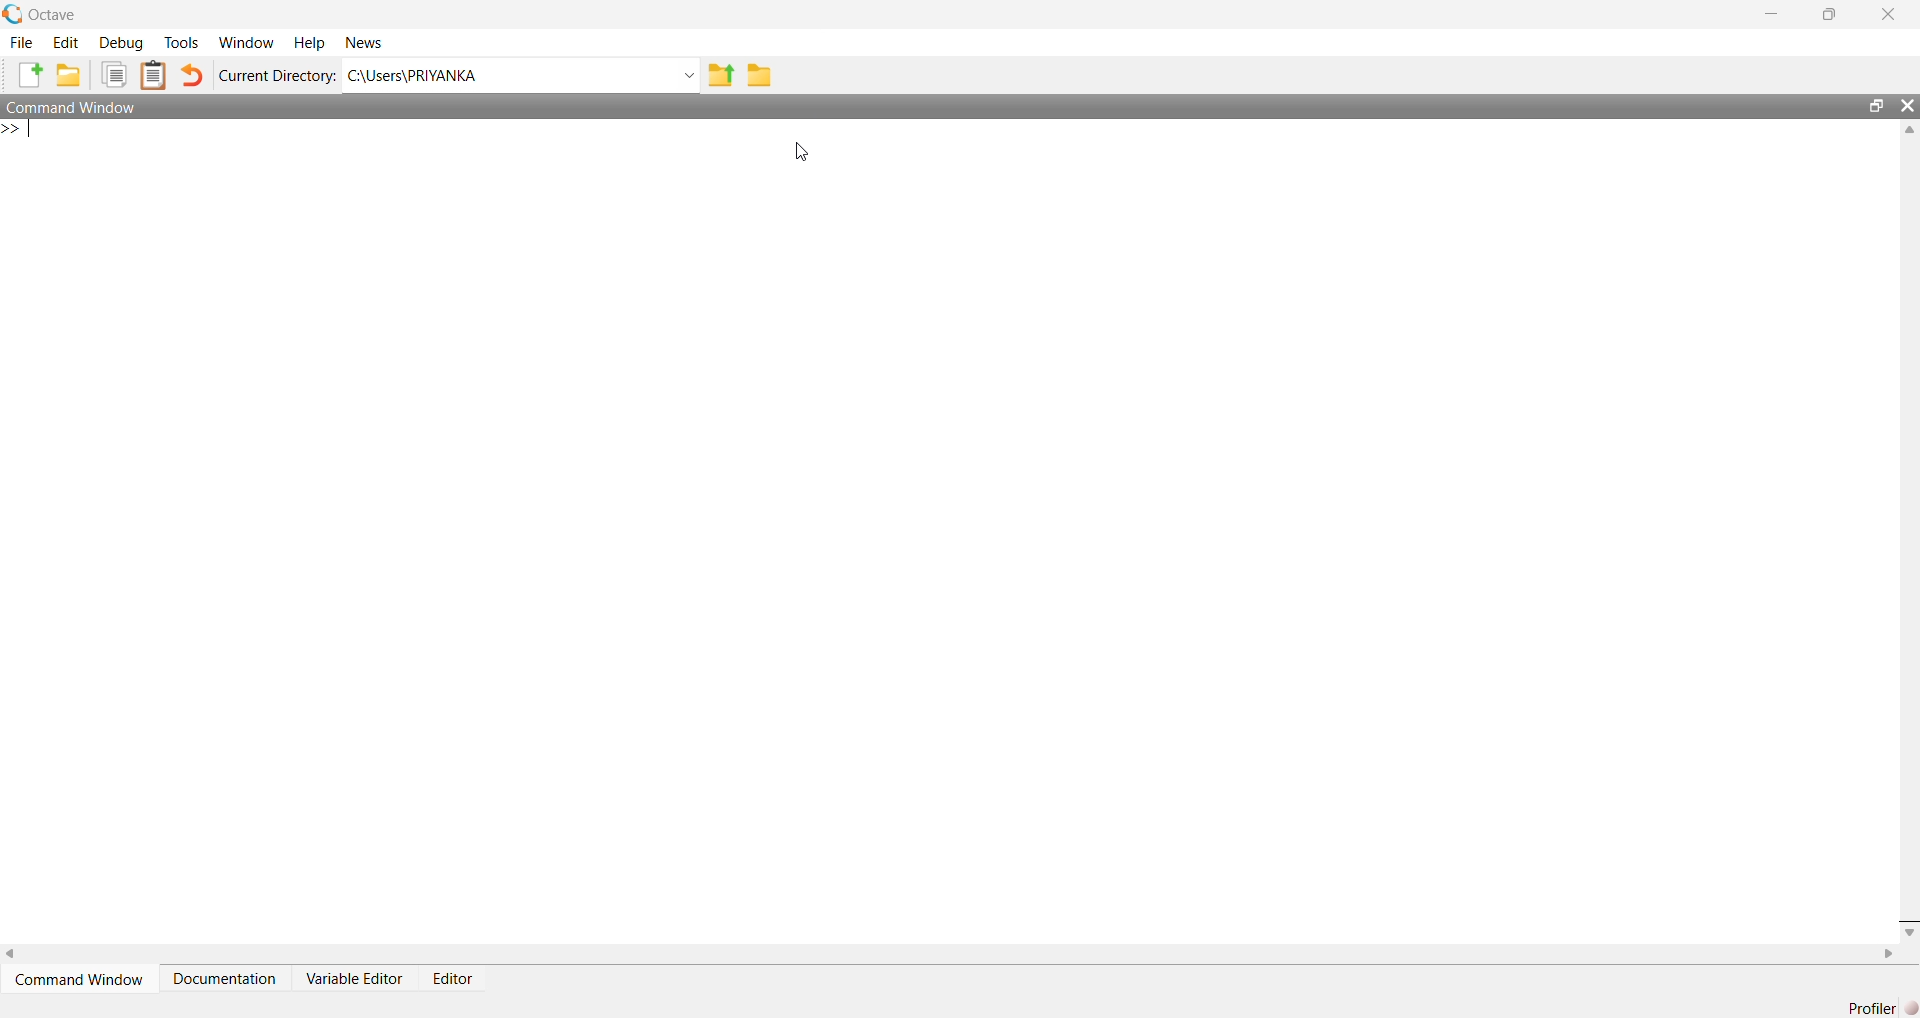 This screenshot has width=1920, height=1018. What do you see at coordinates (1908, 934) in the screenshot?
I see `Down Scroll` at bounding box center [1908, 934].